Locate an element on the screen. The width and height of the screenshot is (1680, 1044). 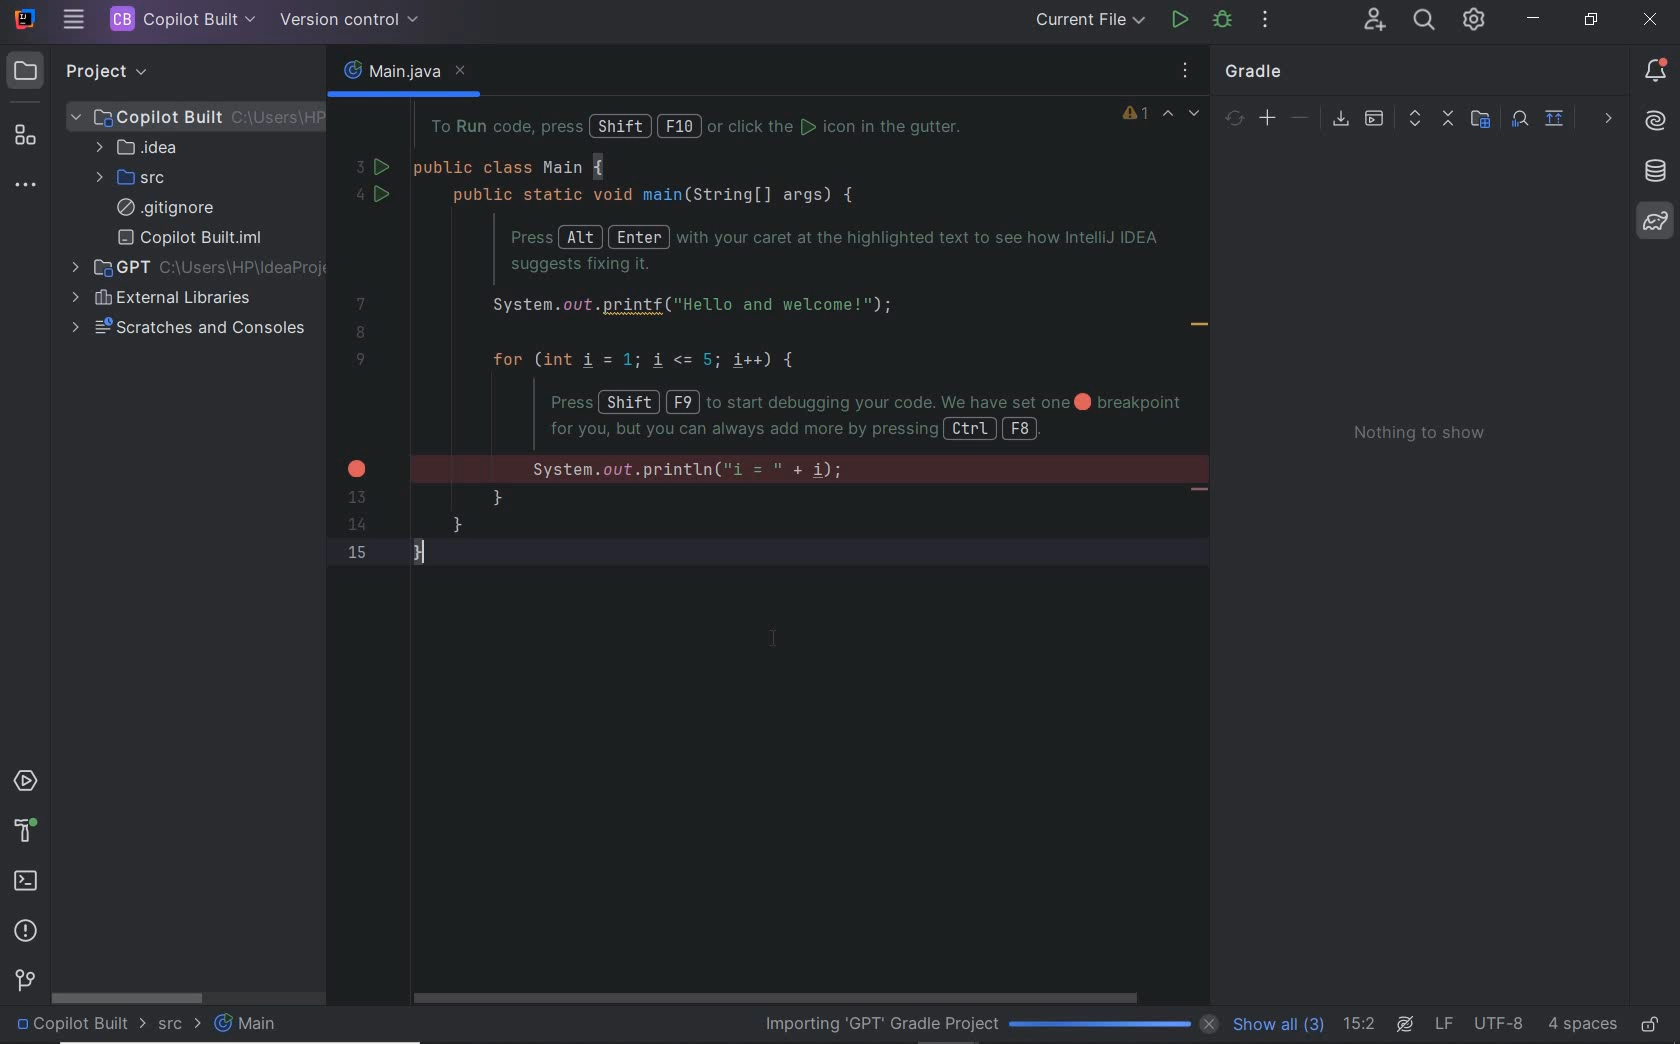
1 warning is located at coordinates (1135, 116).